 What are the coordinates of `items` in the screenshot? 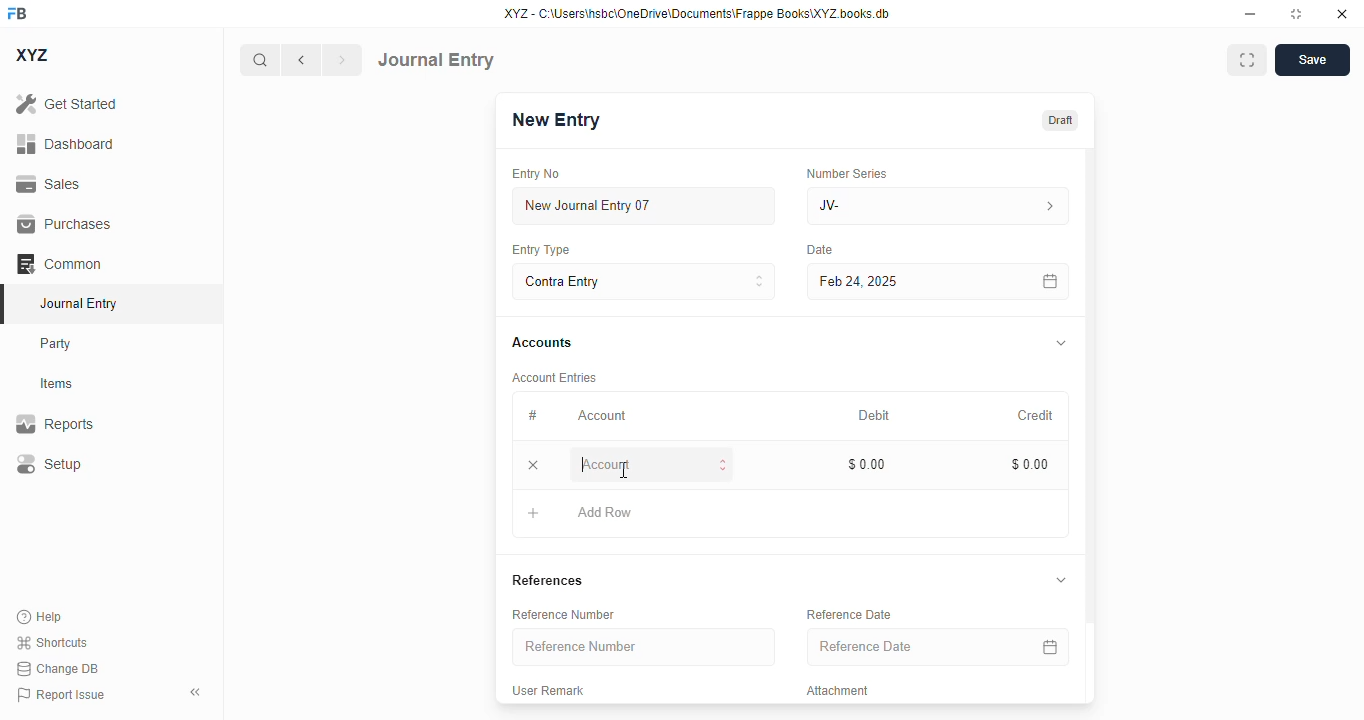 It's located at (57, 384).